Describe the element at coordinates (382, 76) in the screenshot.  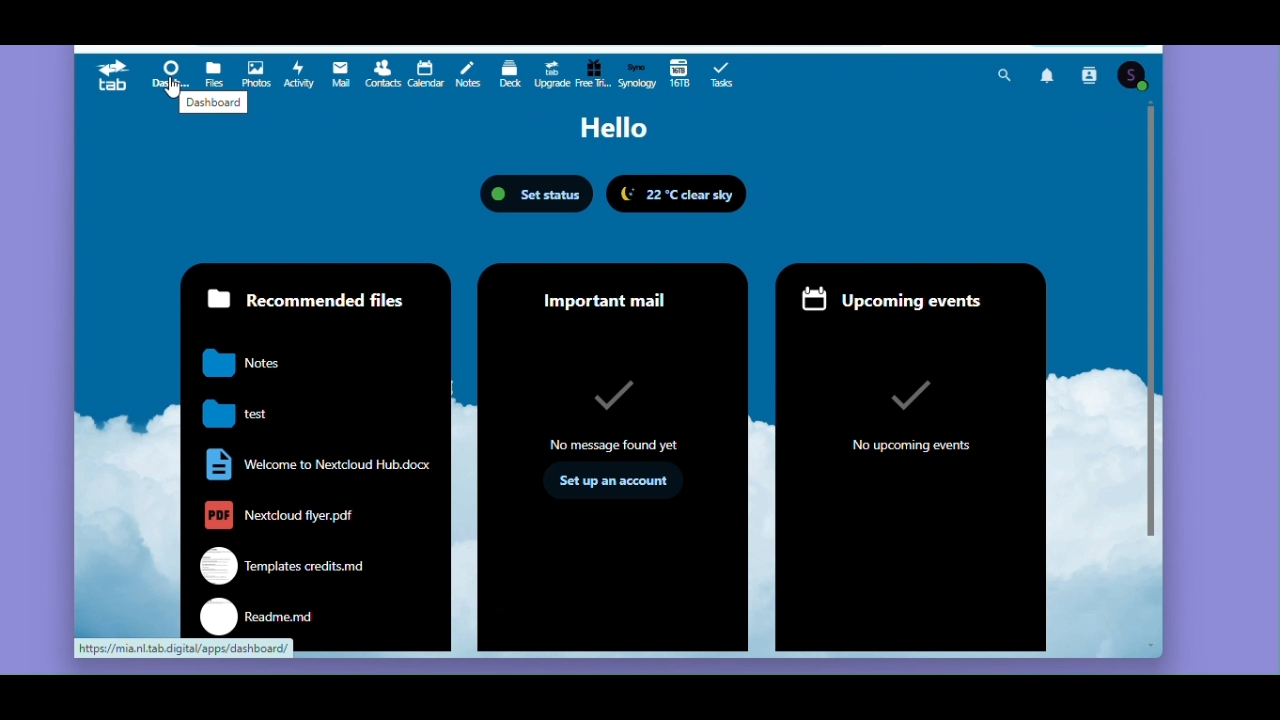
I see `Contacts` at that location.